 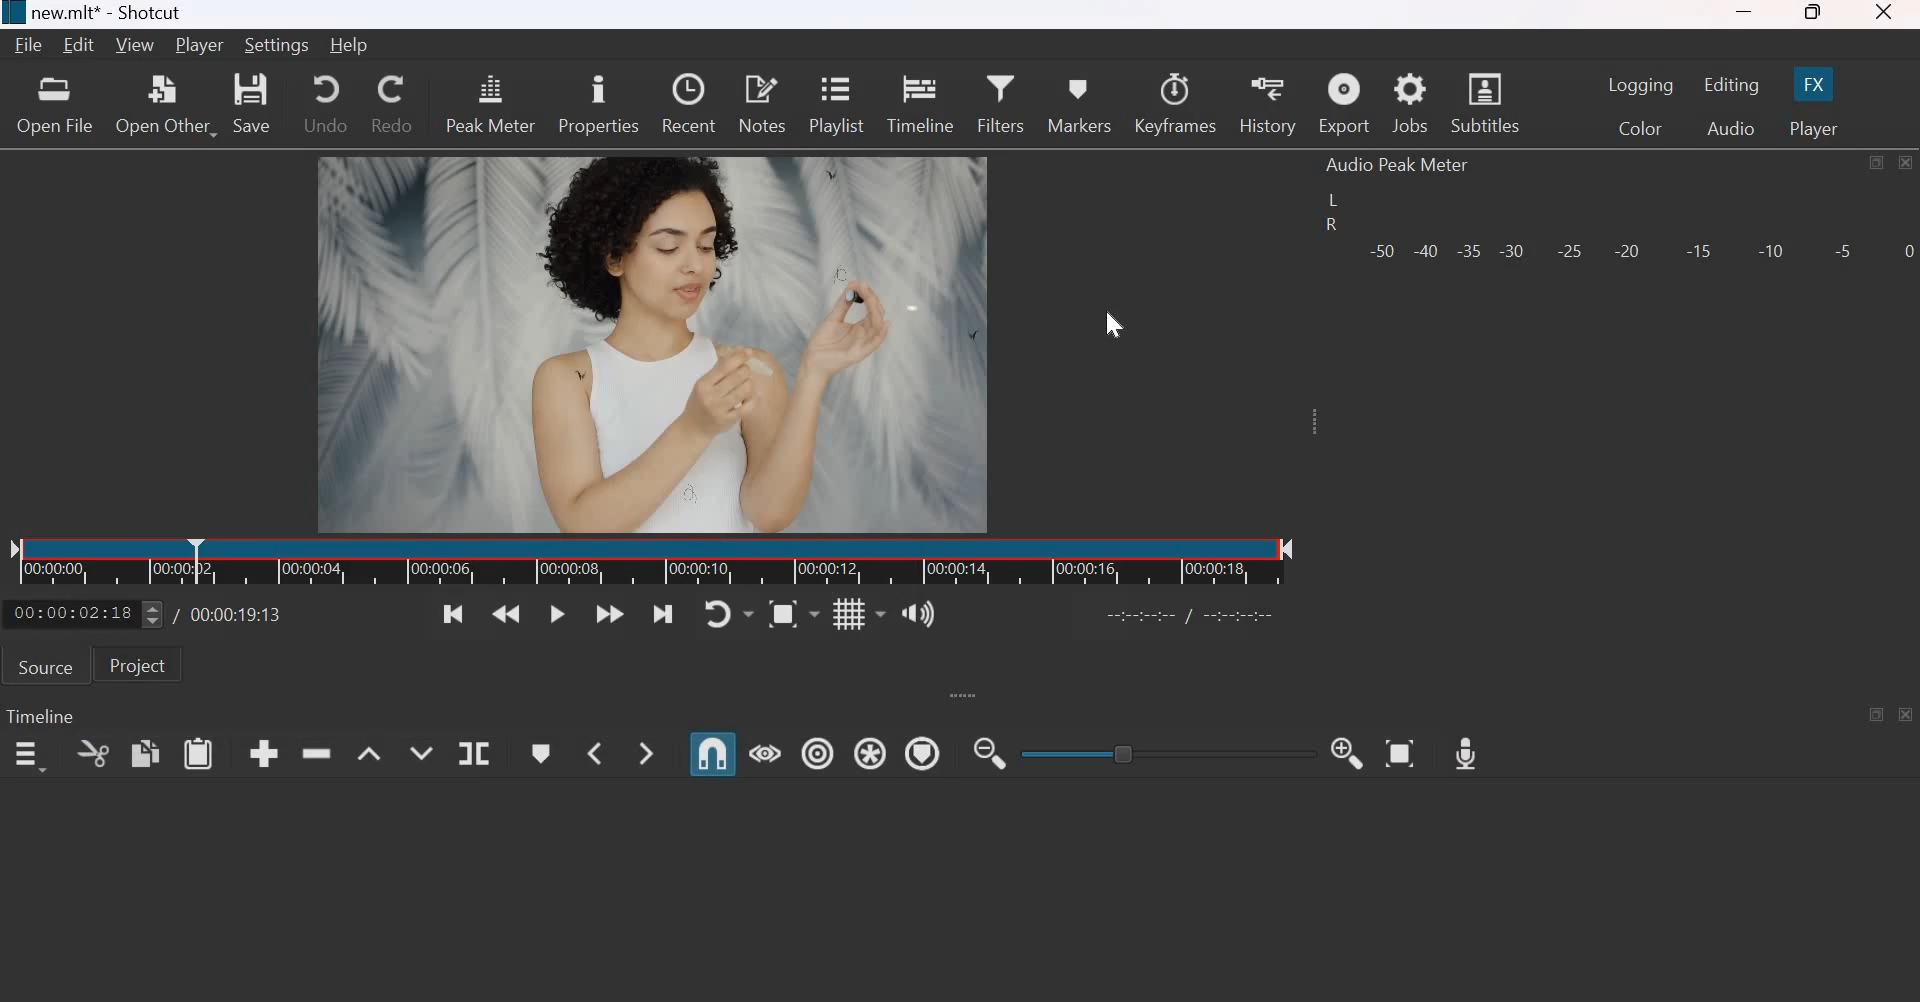 I want to click on /, so click(x=181, y=613).